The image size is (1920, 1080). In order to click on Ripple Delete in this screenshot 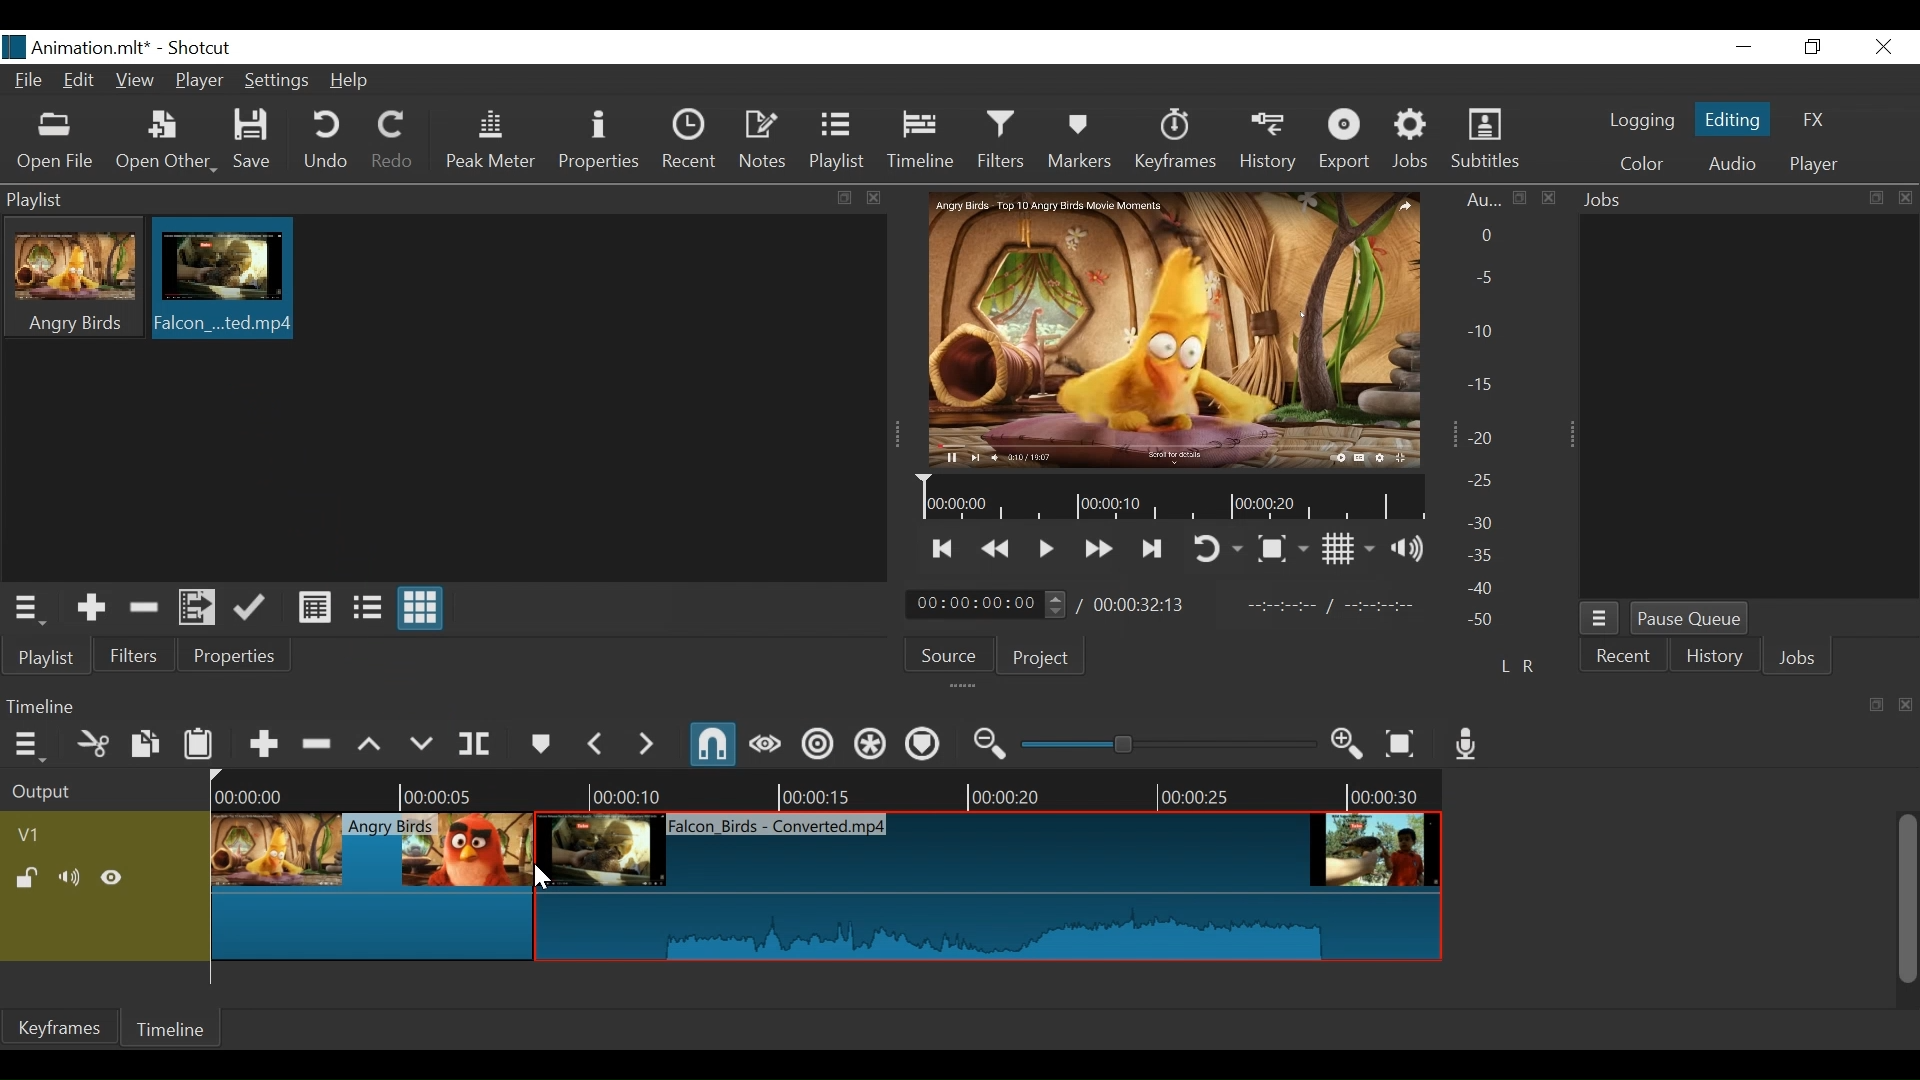, I will do `click(319, 741)`.